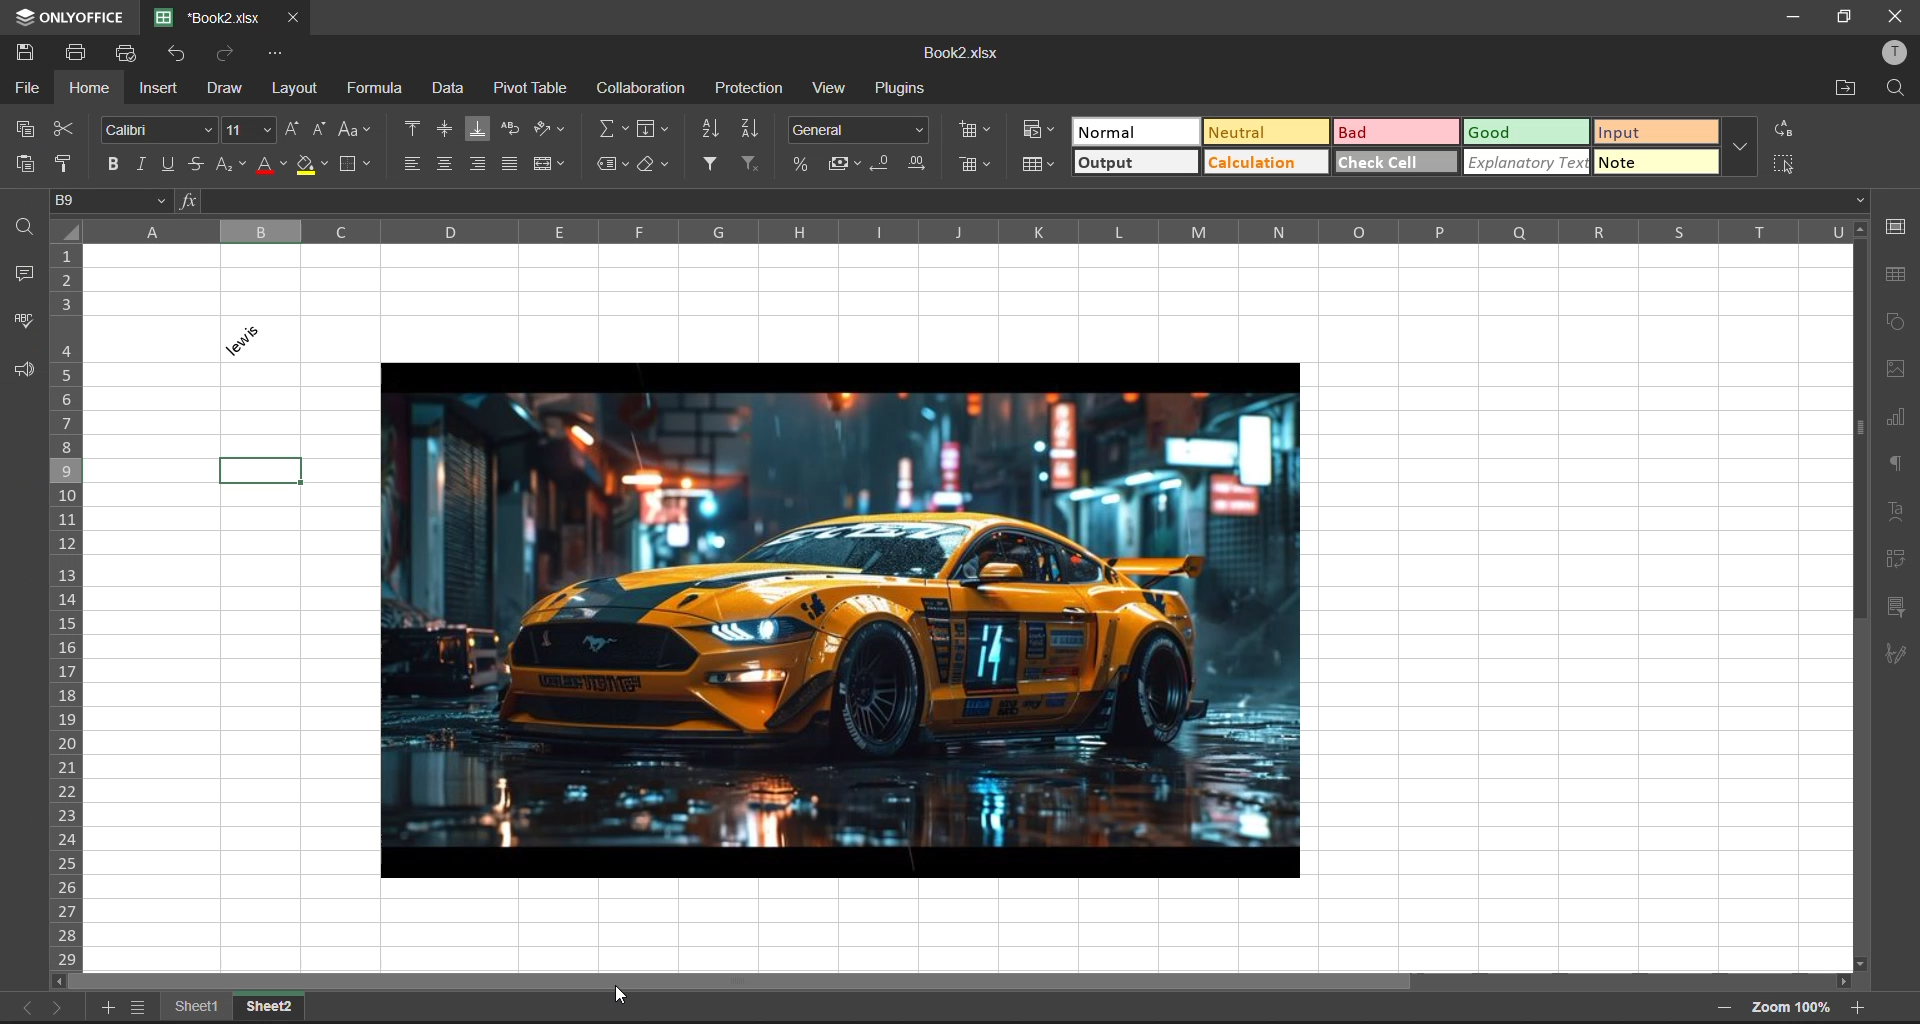  Describe the element at coordinates (69, 130) in the screenshot. I see `cut` at that location.